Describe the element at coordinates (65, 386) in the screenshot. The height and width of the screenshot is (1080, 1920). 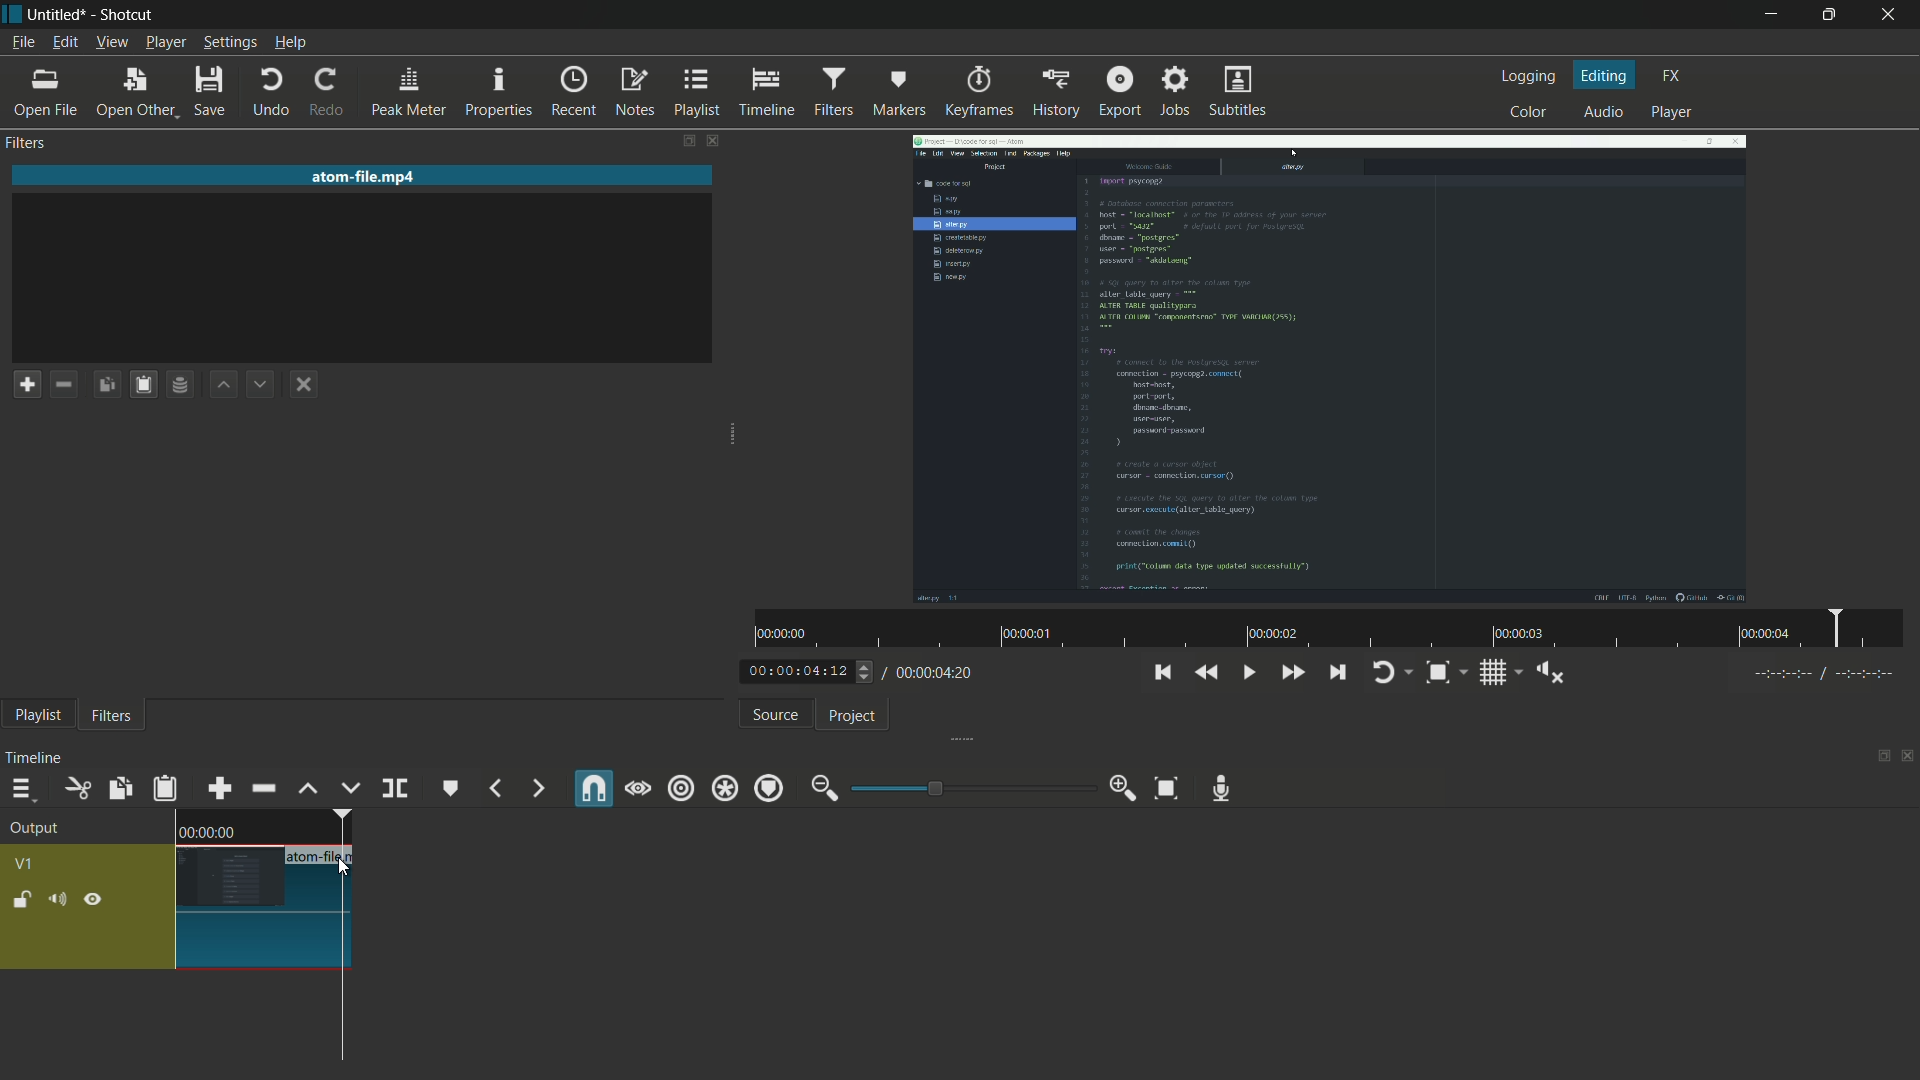
I see `remove filter` at that location.